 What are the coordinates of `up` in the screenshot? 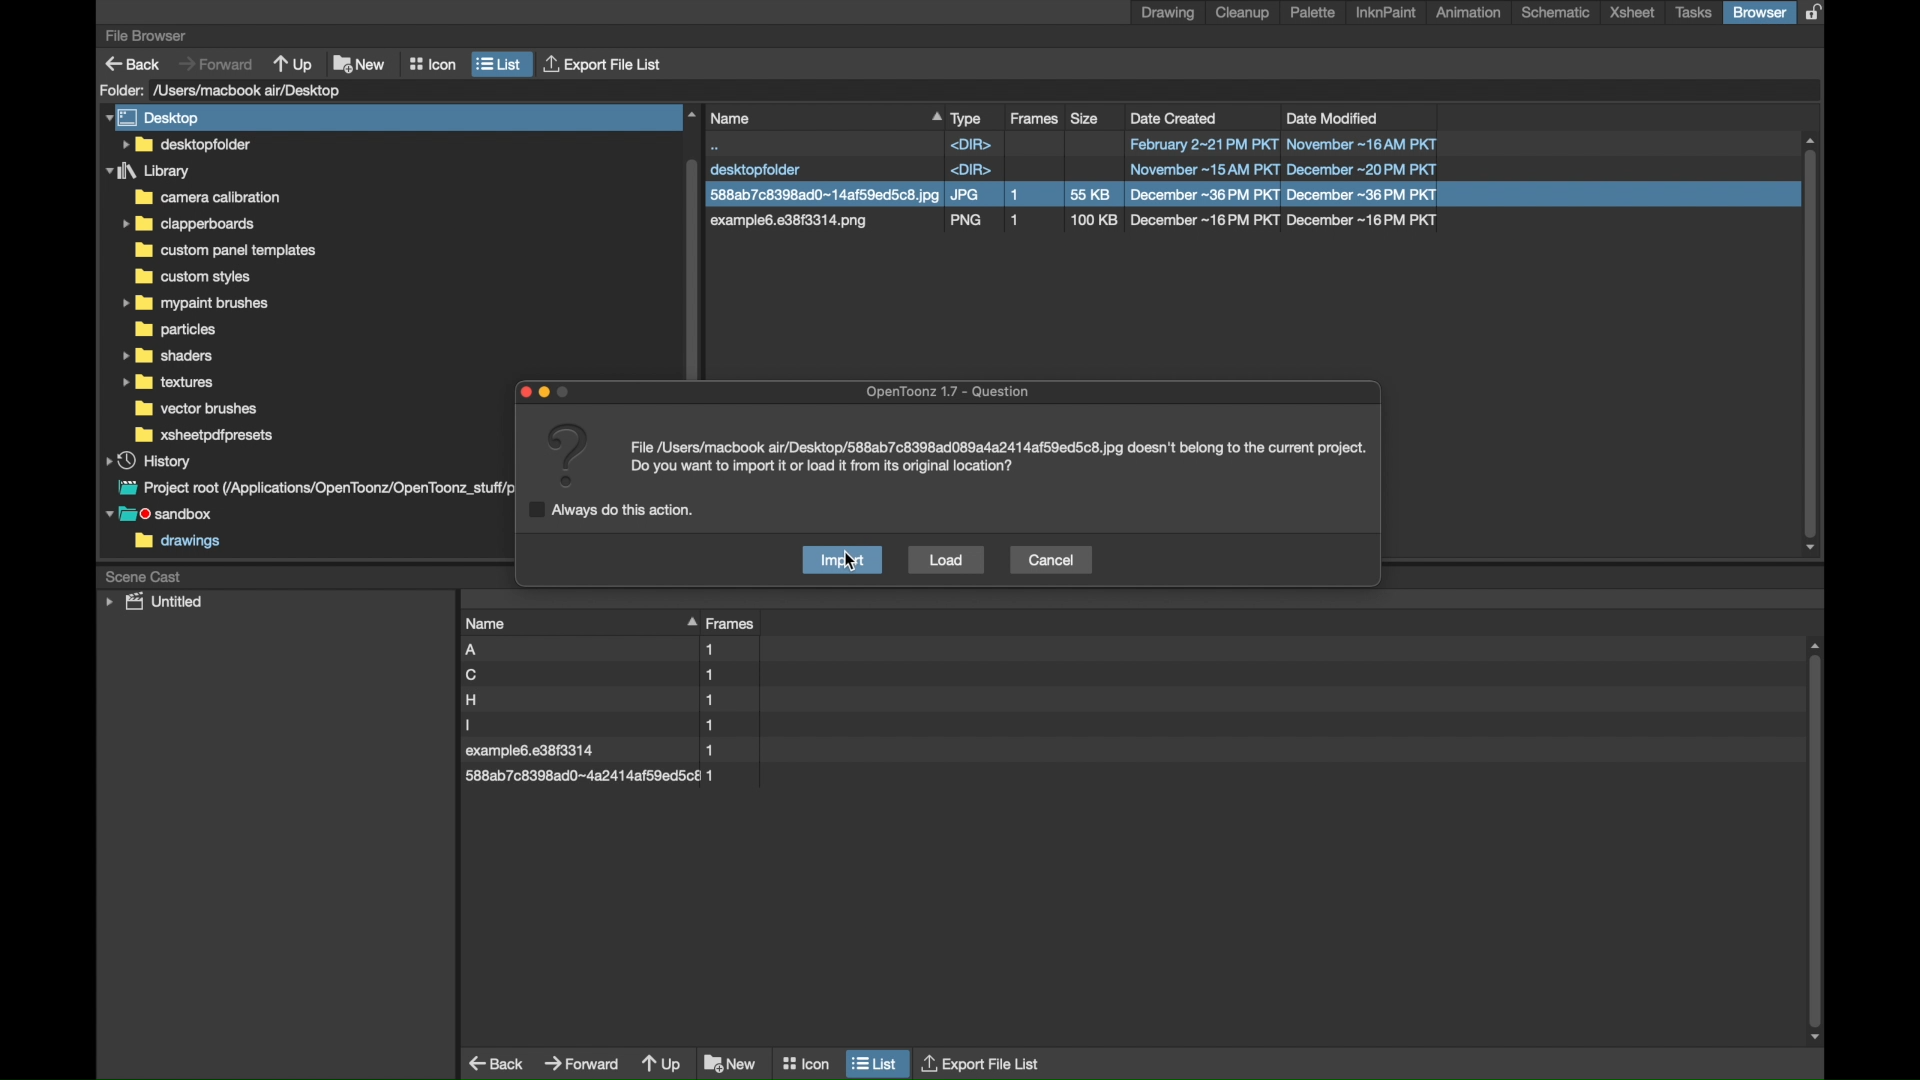 It's located at (295, 63).